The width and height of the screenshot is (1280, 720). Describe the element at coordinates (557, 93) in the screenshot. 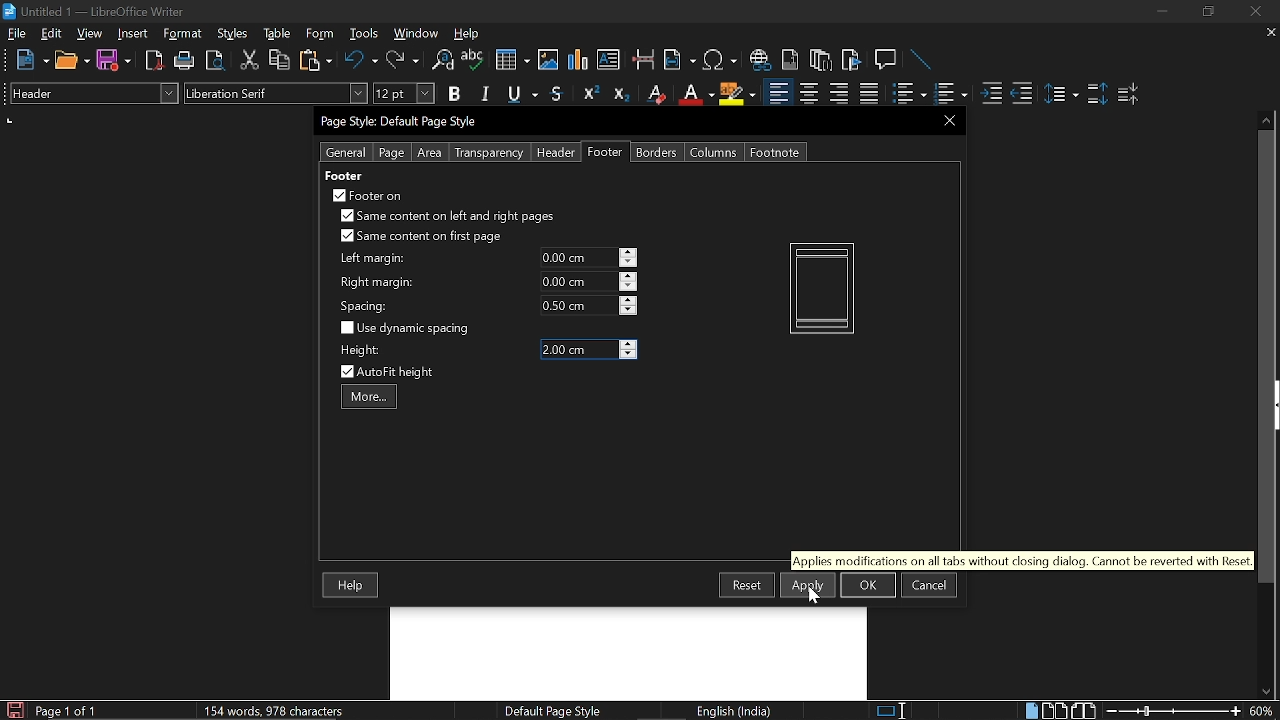

I see `Strike through` at that location.